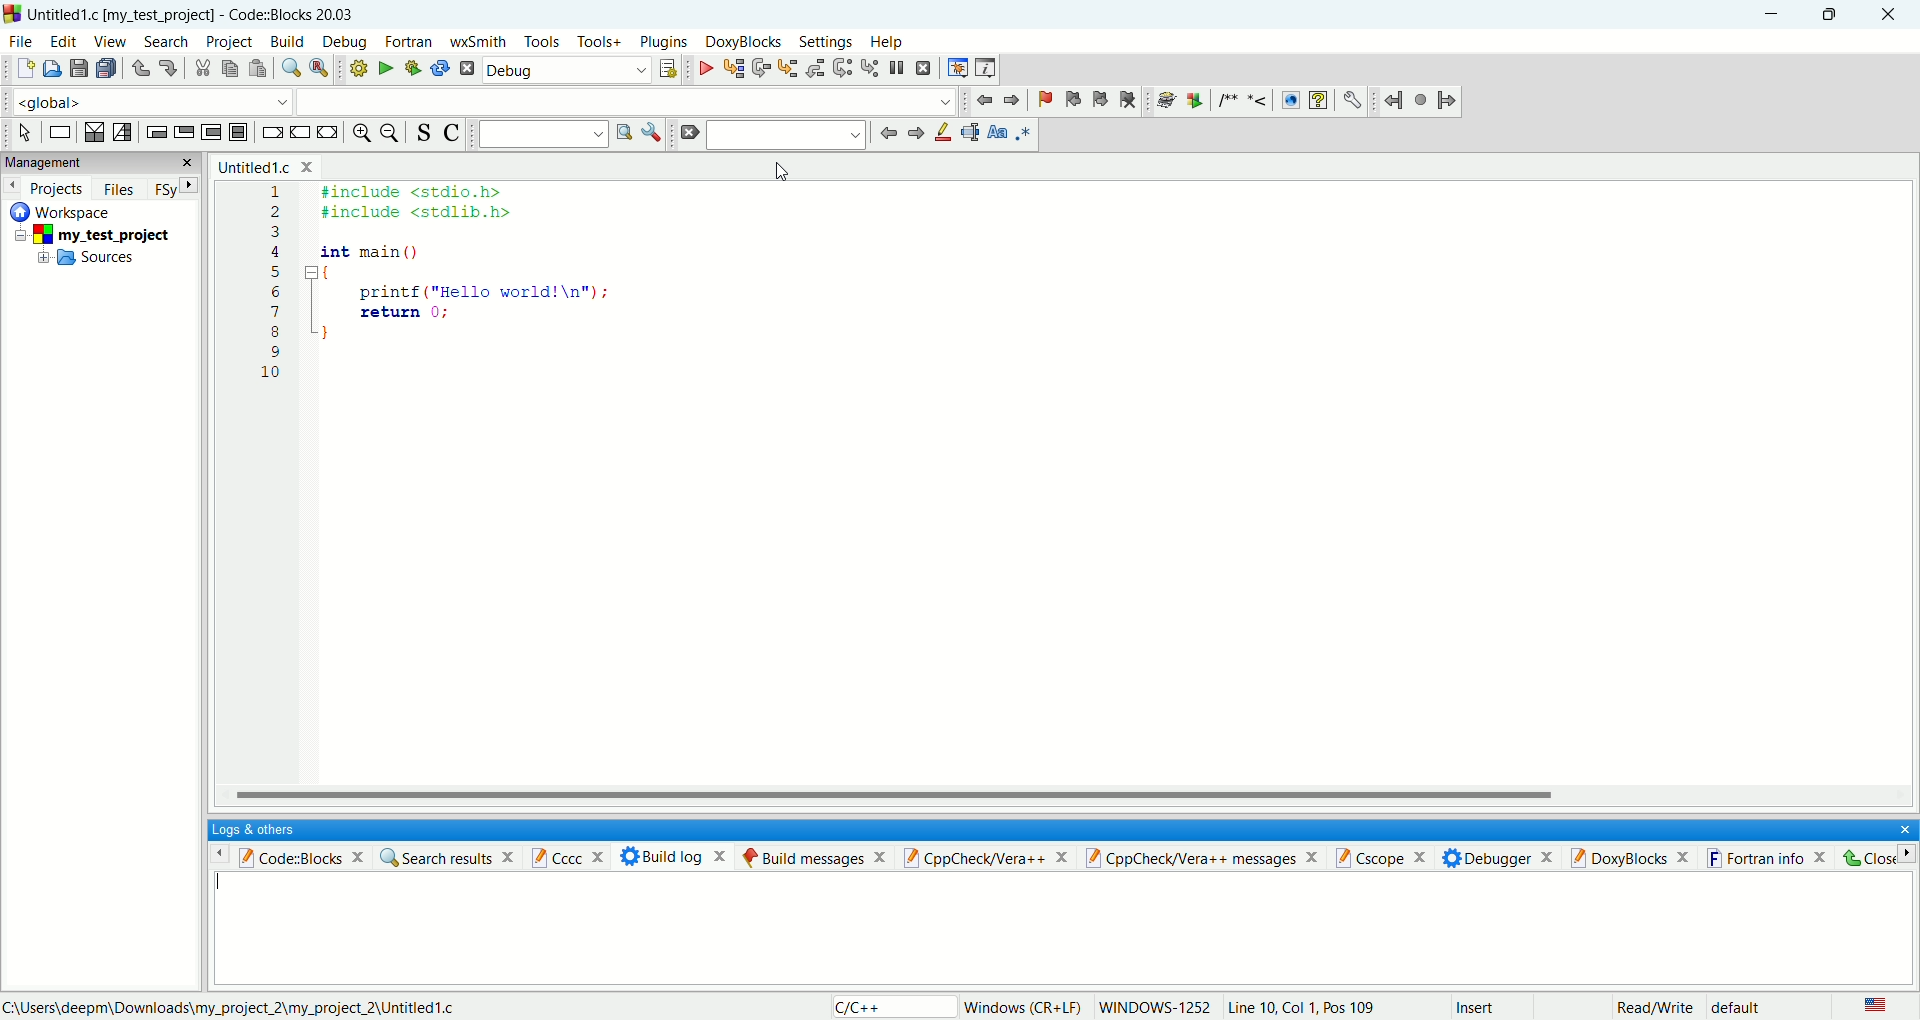 The height and width of the screenshot is (1020, 1920). Describe the element at coordinates (327, 132) in the screenshot. I see `return instruction` at that location.